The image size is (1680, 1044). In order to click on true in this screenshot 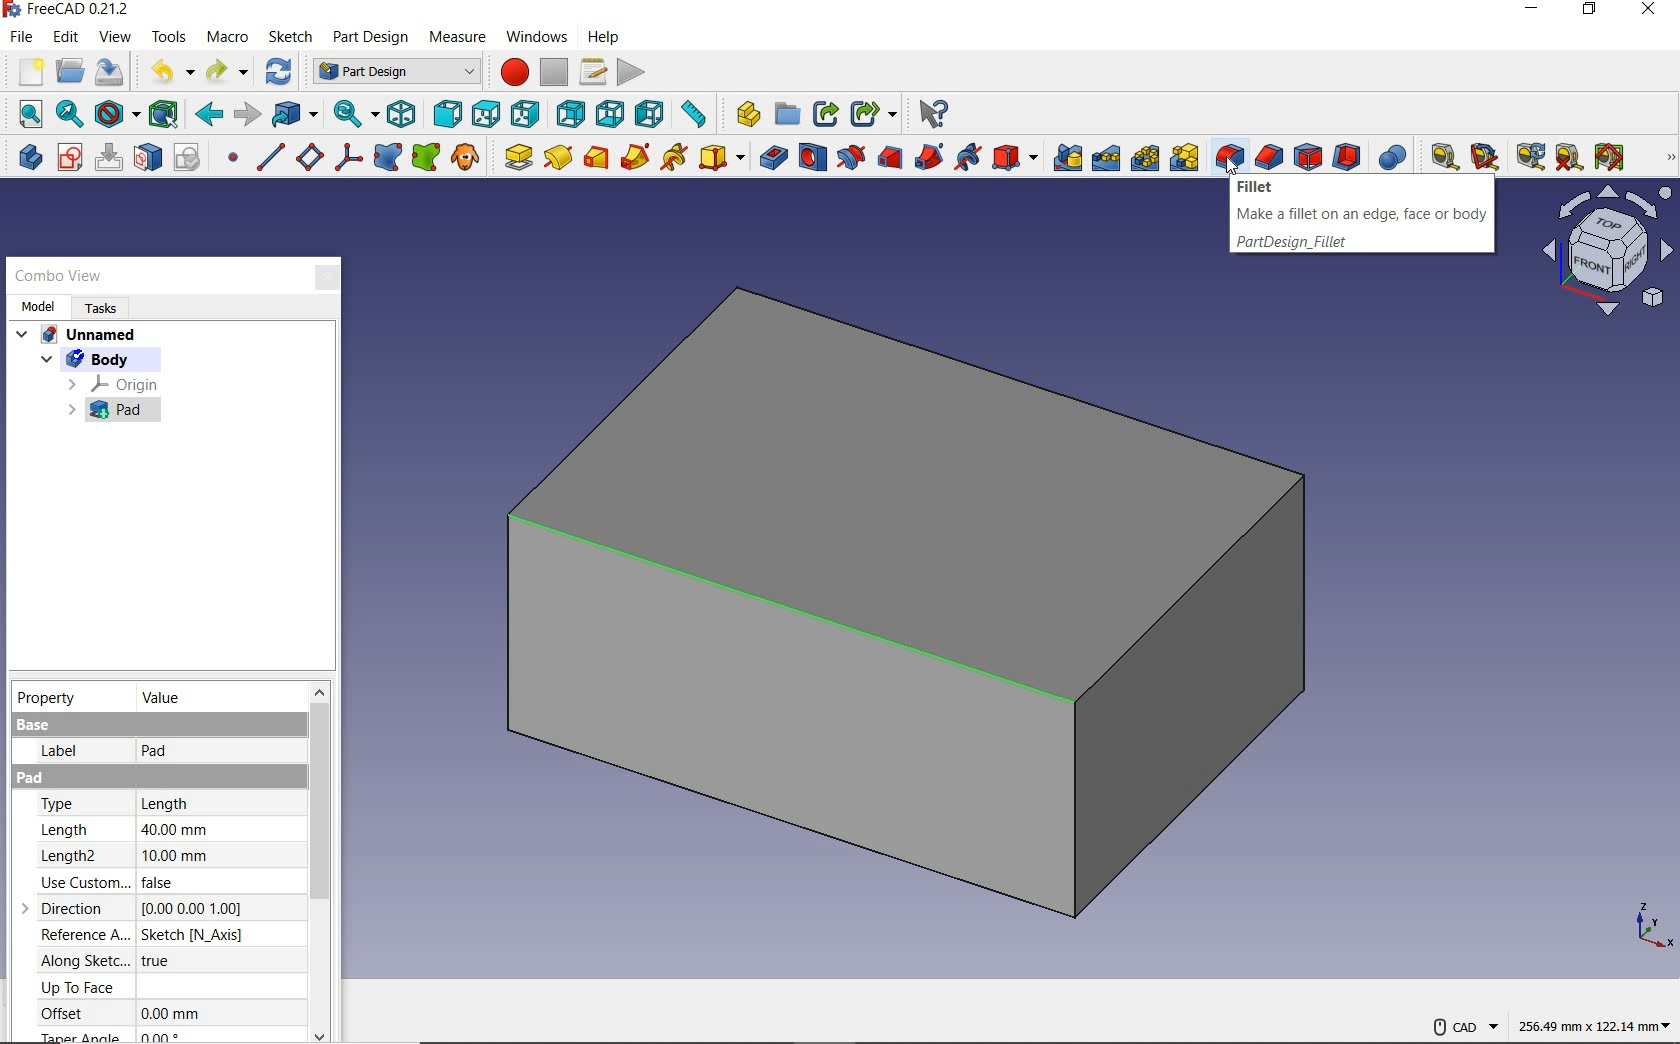, I will do `click(155, 961)`.